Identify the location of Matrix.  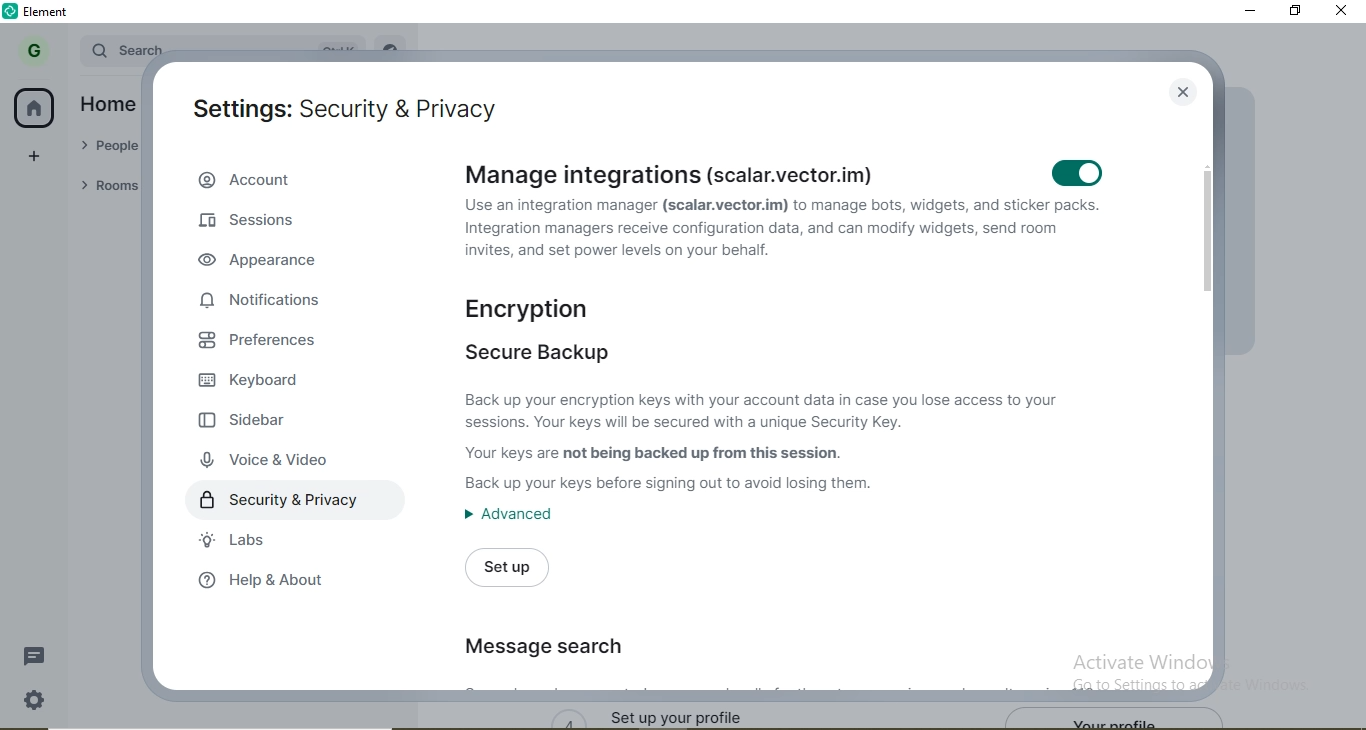
(783, 237).